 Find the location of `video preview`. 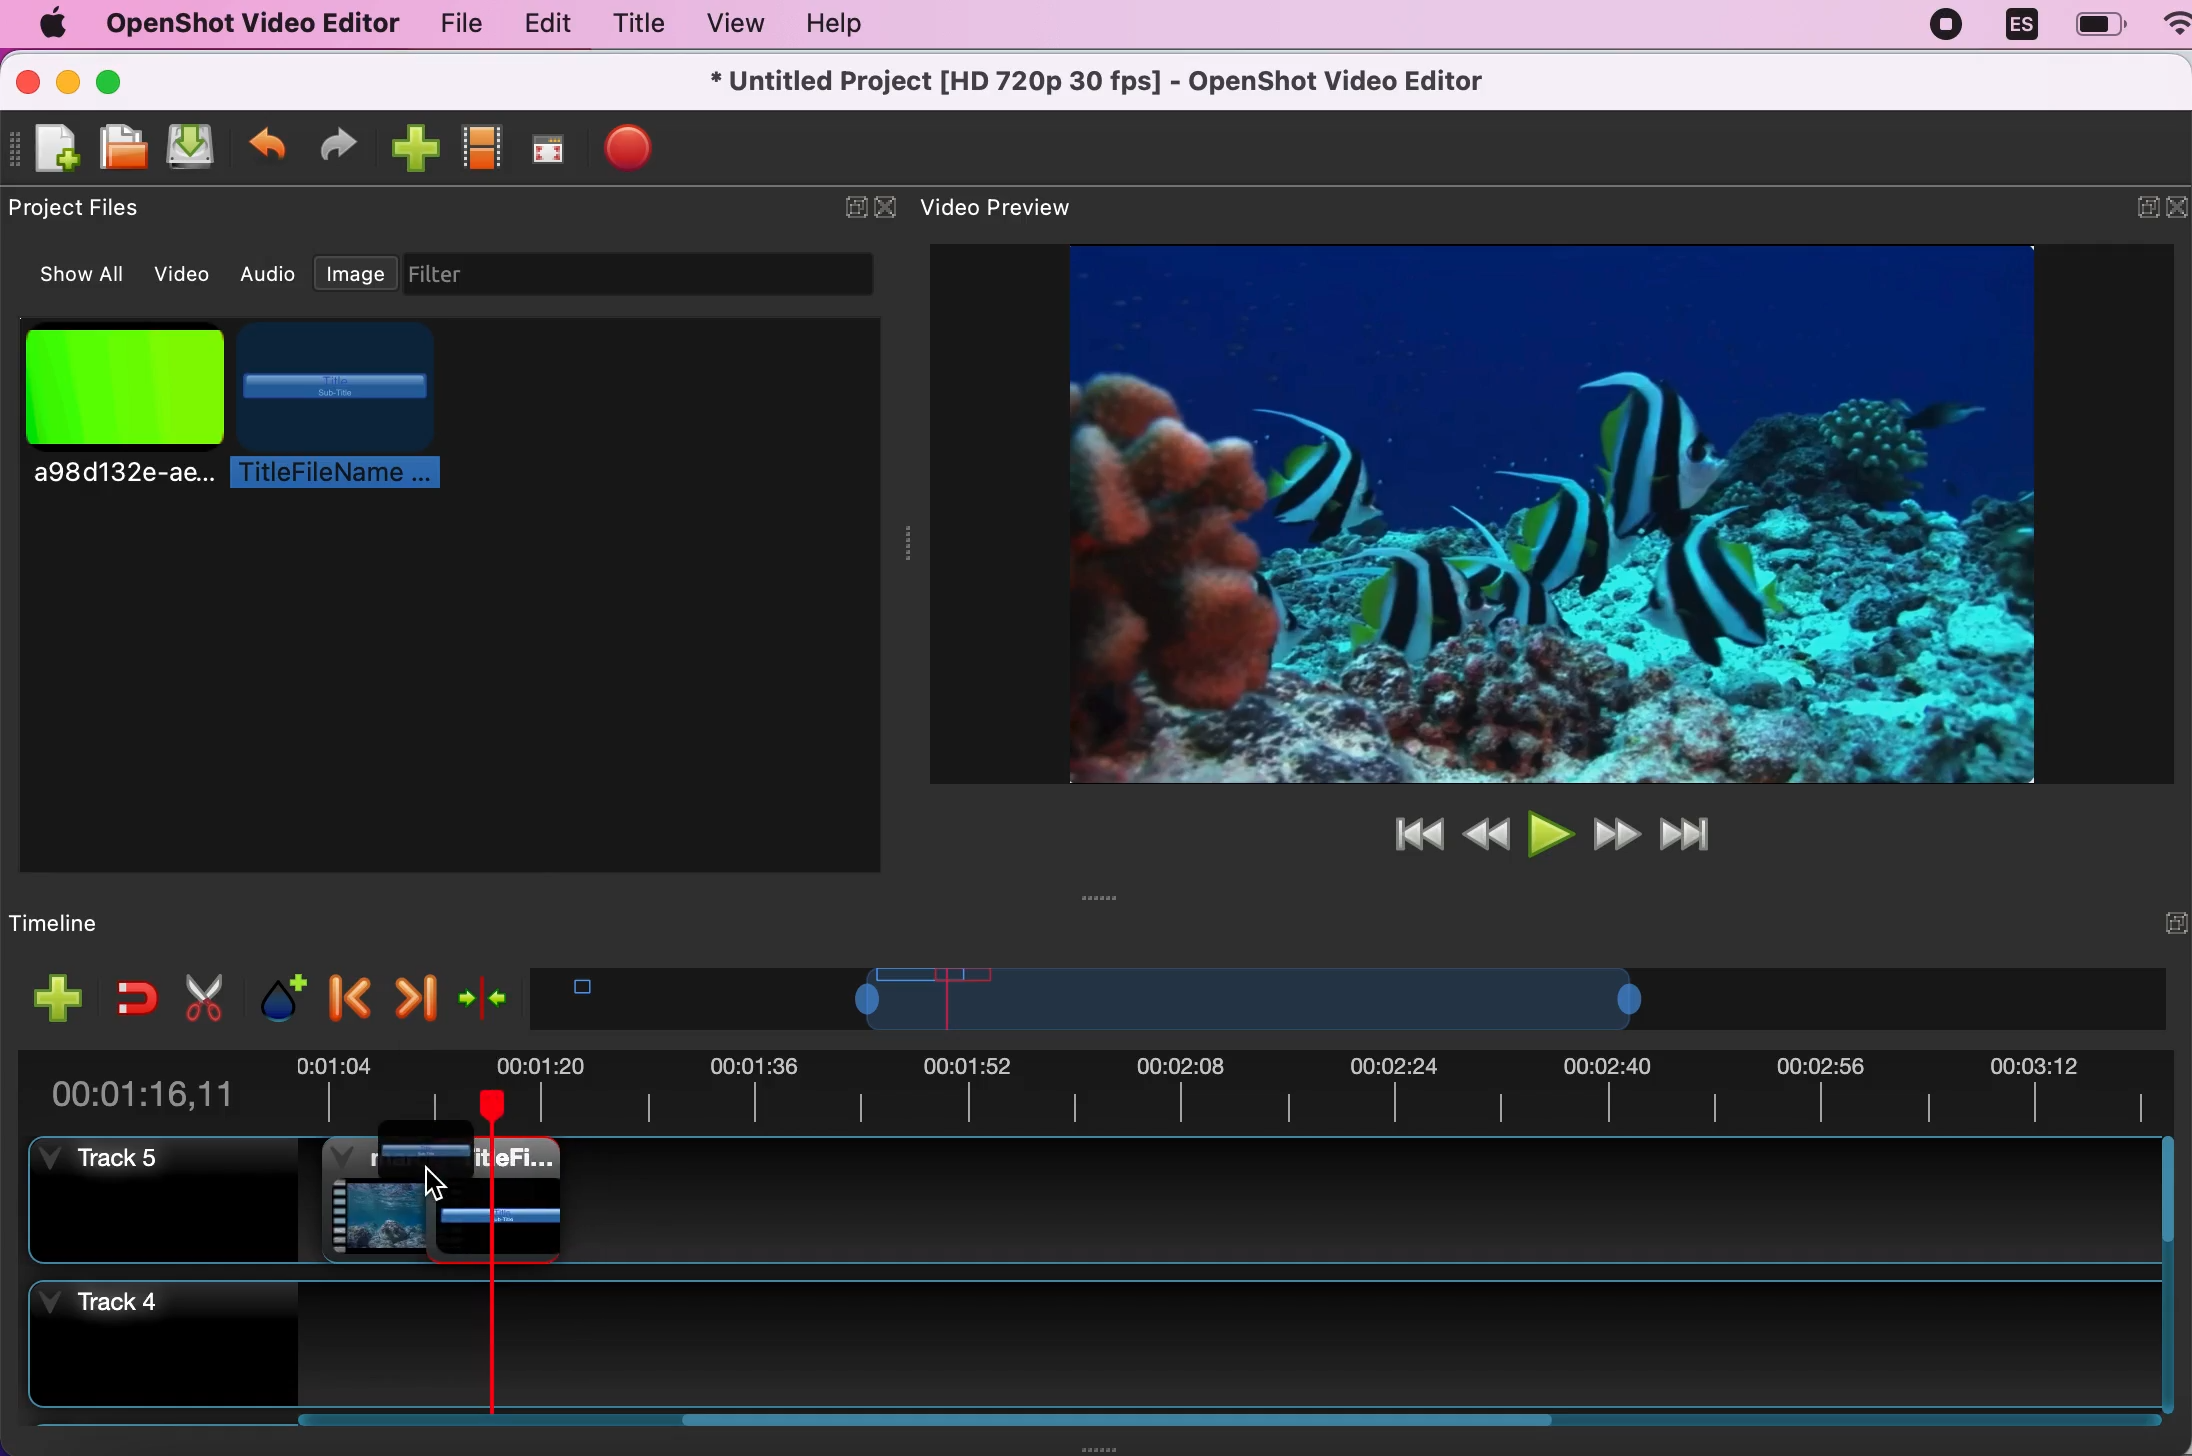

video preview is located at coordinates (1525, 511).